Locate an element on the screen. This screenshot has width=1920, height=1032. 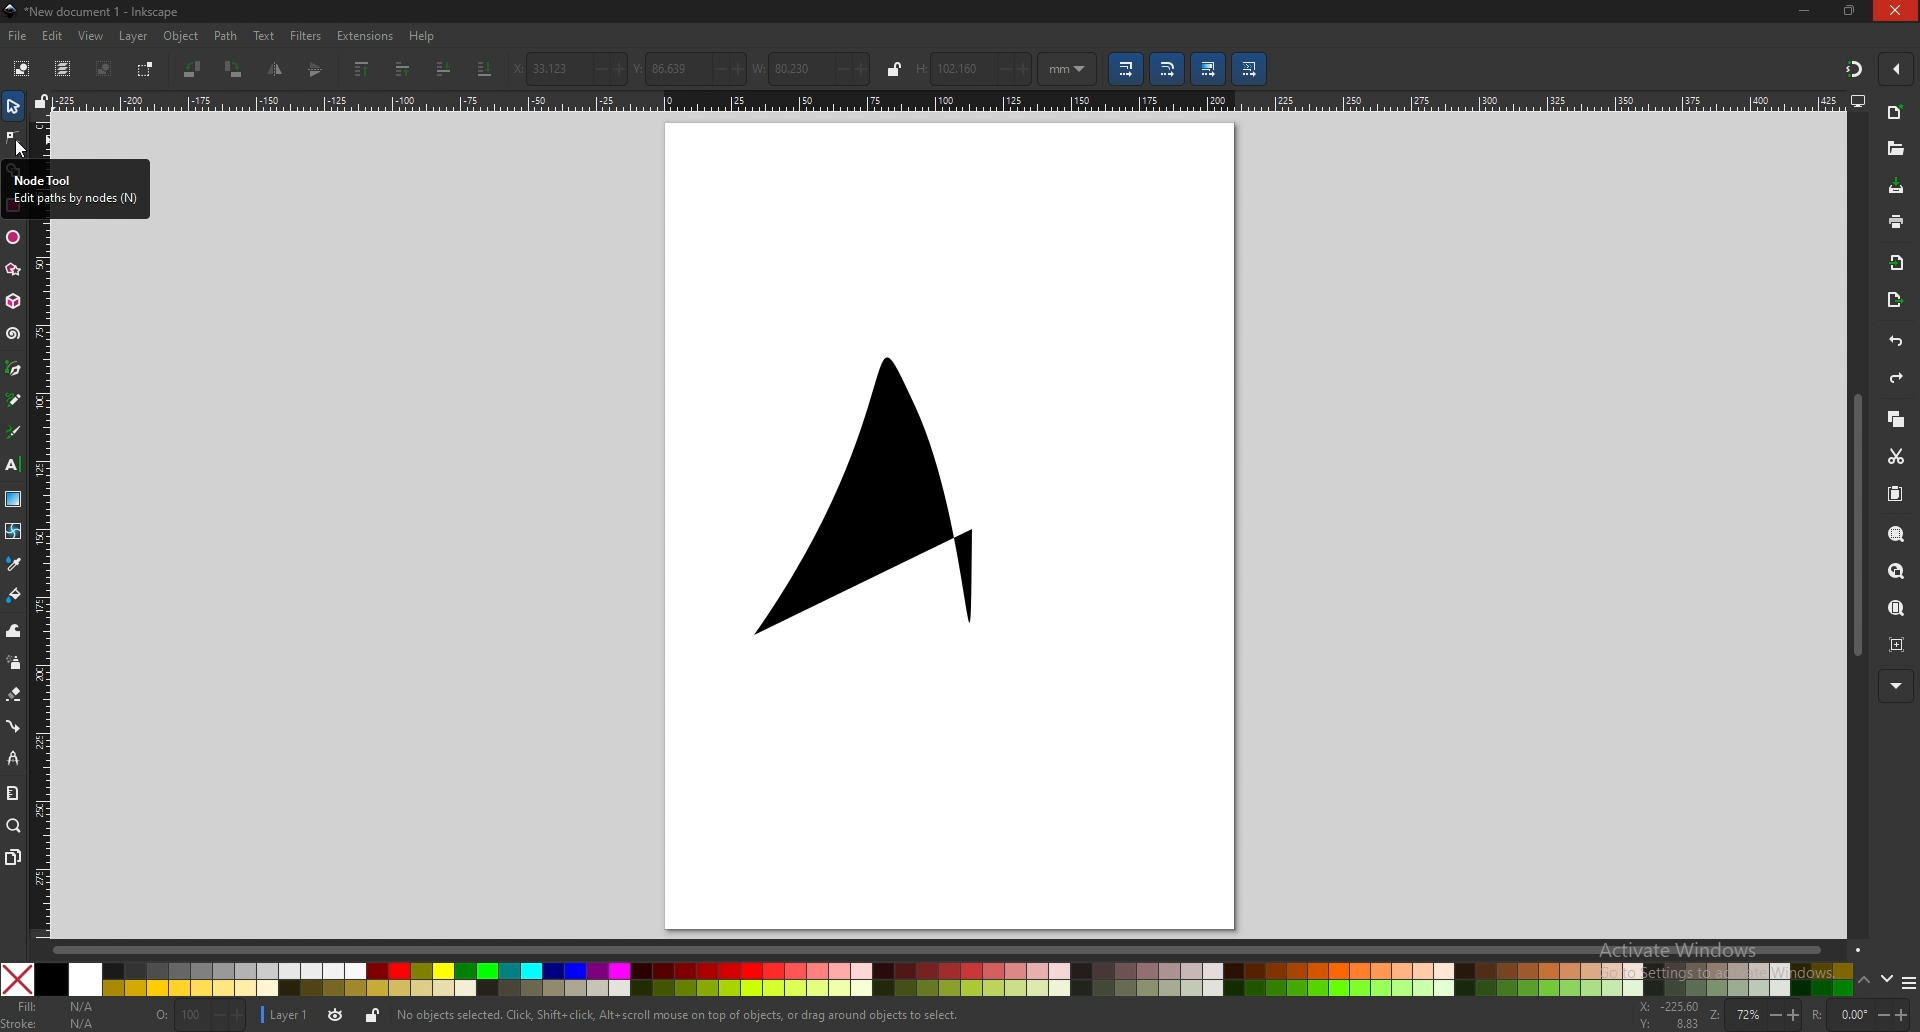
spray is located at coordinates (14, 662).